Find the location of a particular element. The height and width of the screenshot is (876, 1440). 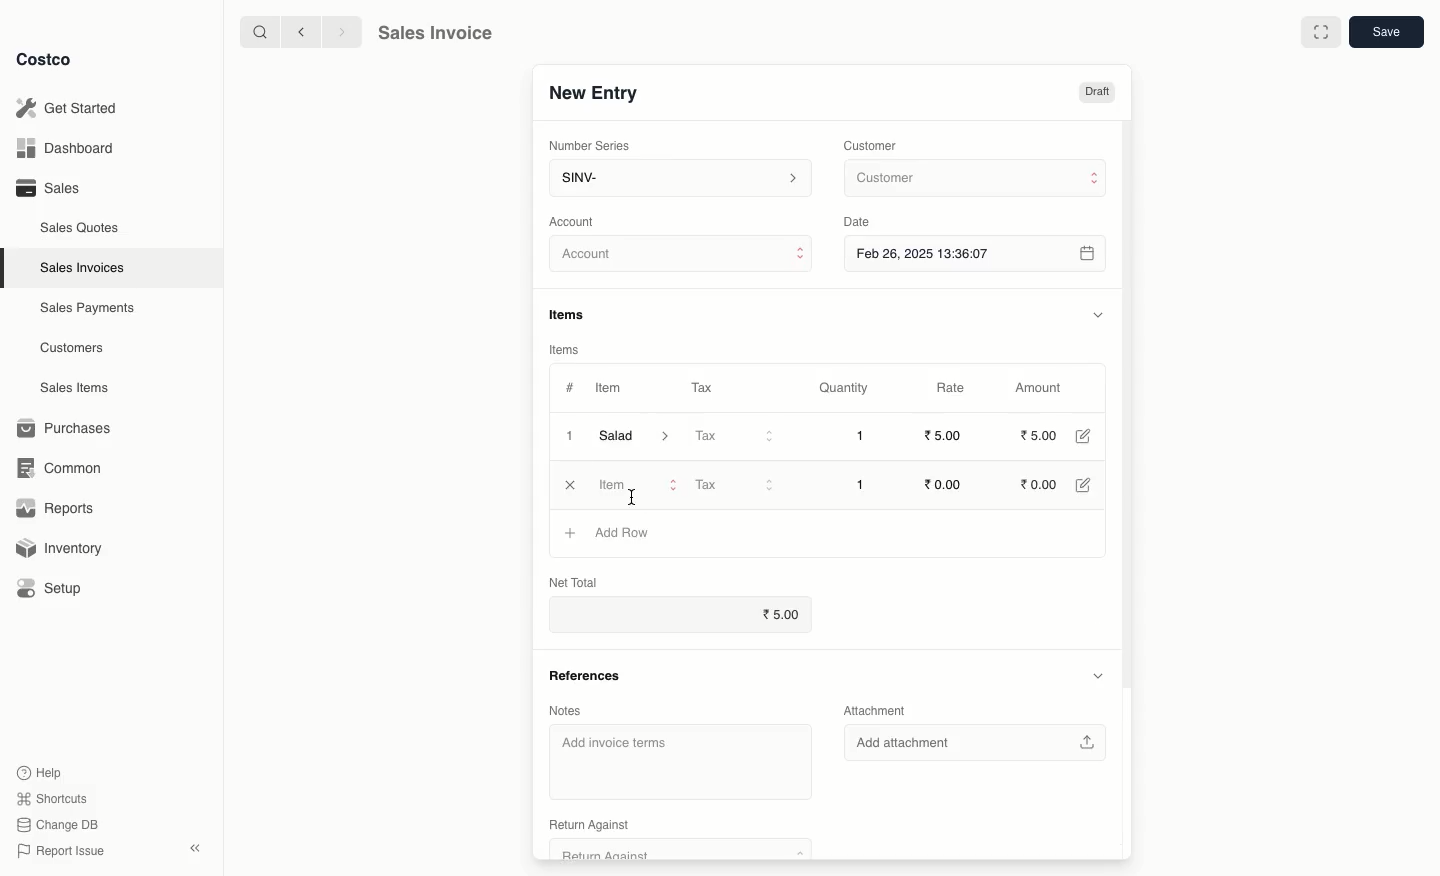

Items is located at coordinates (574, 314).